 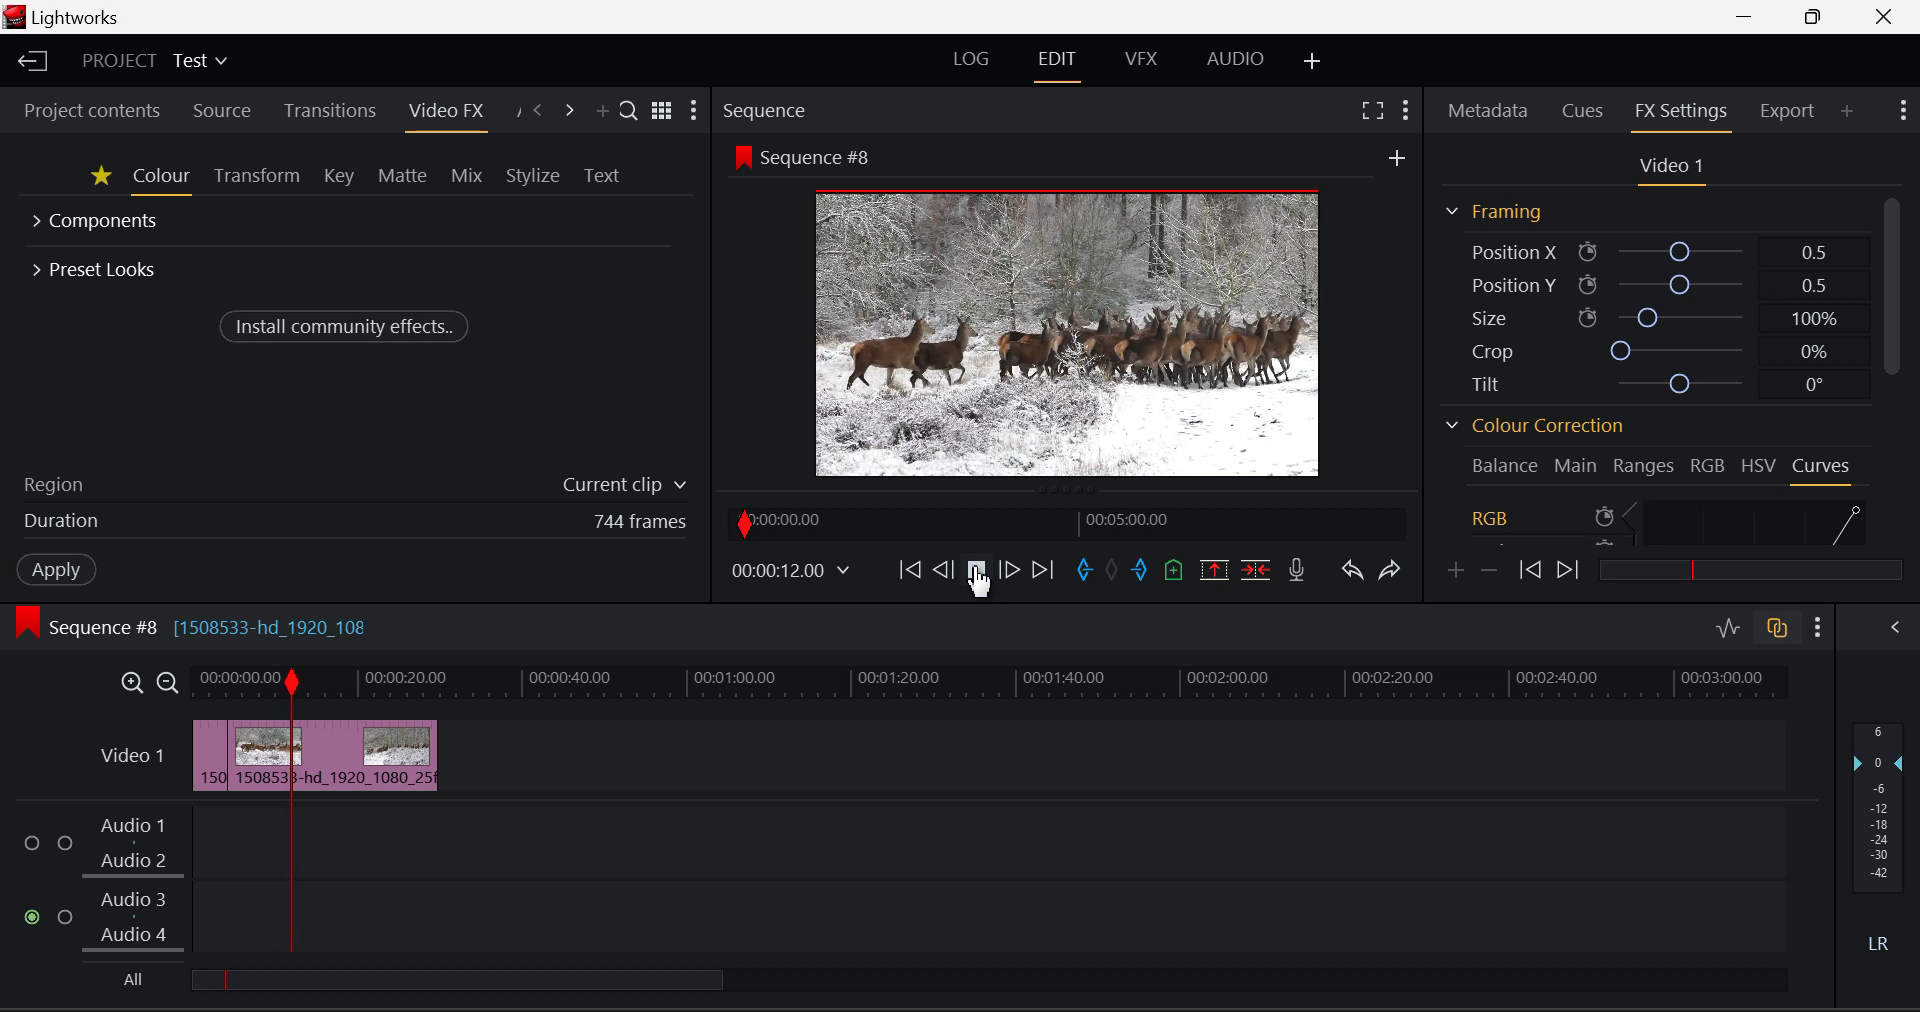 What do you see at coordinates (301, 812) in the screenshot?
I see `Second Clip Cut Point` at bounding box center [301, 812].